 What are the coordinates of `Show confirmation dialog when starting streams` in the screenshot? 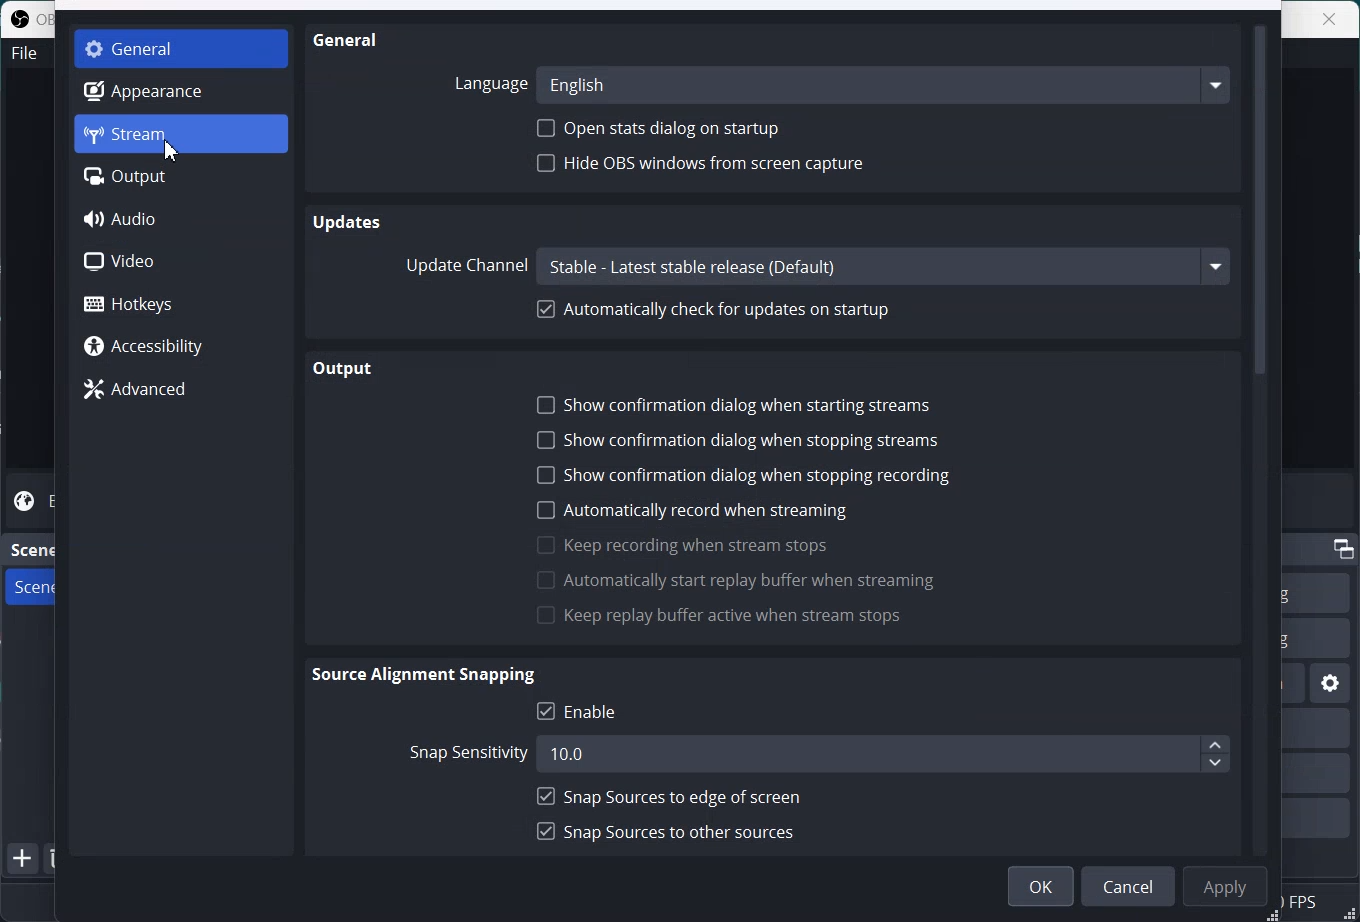 It's located at (733, 406).